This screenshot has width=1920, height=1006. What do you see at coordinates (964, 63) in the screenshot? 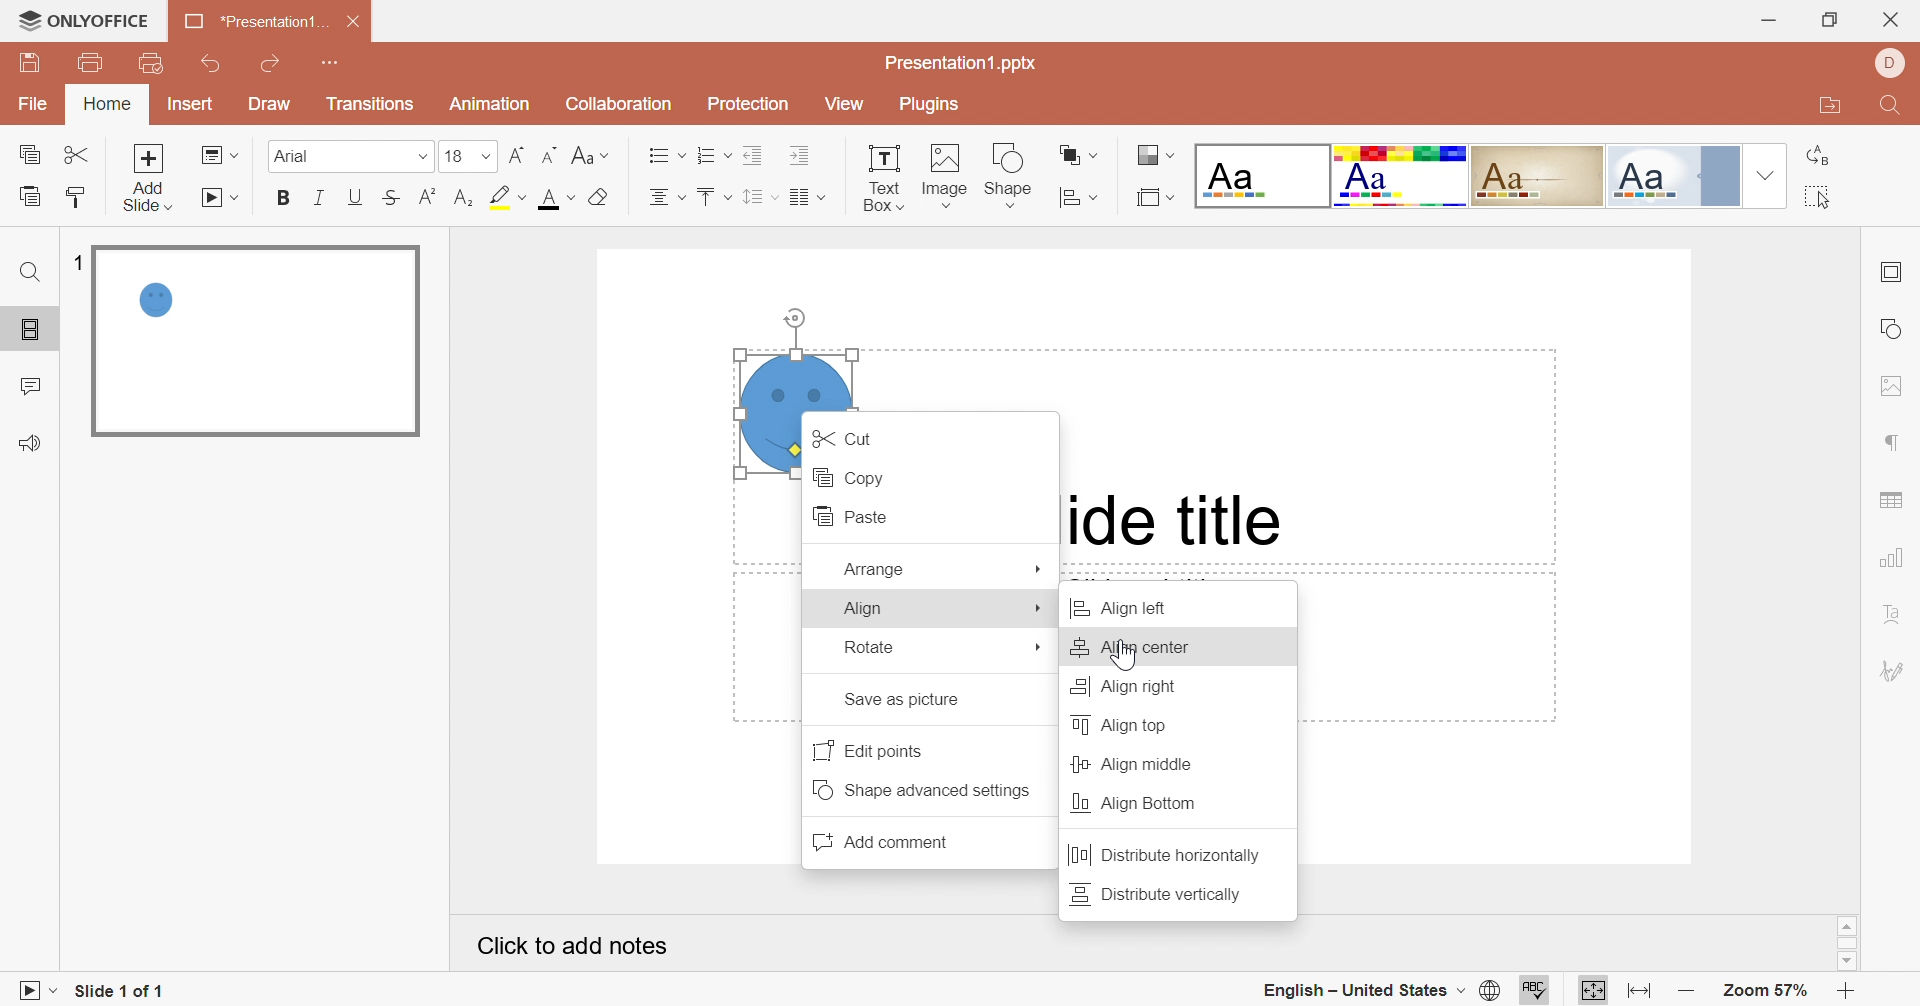
I see `Presentation1.pptx` at bounding box center [964, 63].